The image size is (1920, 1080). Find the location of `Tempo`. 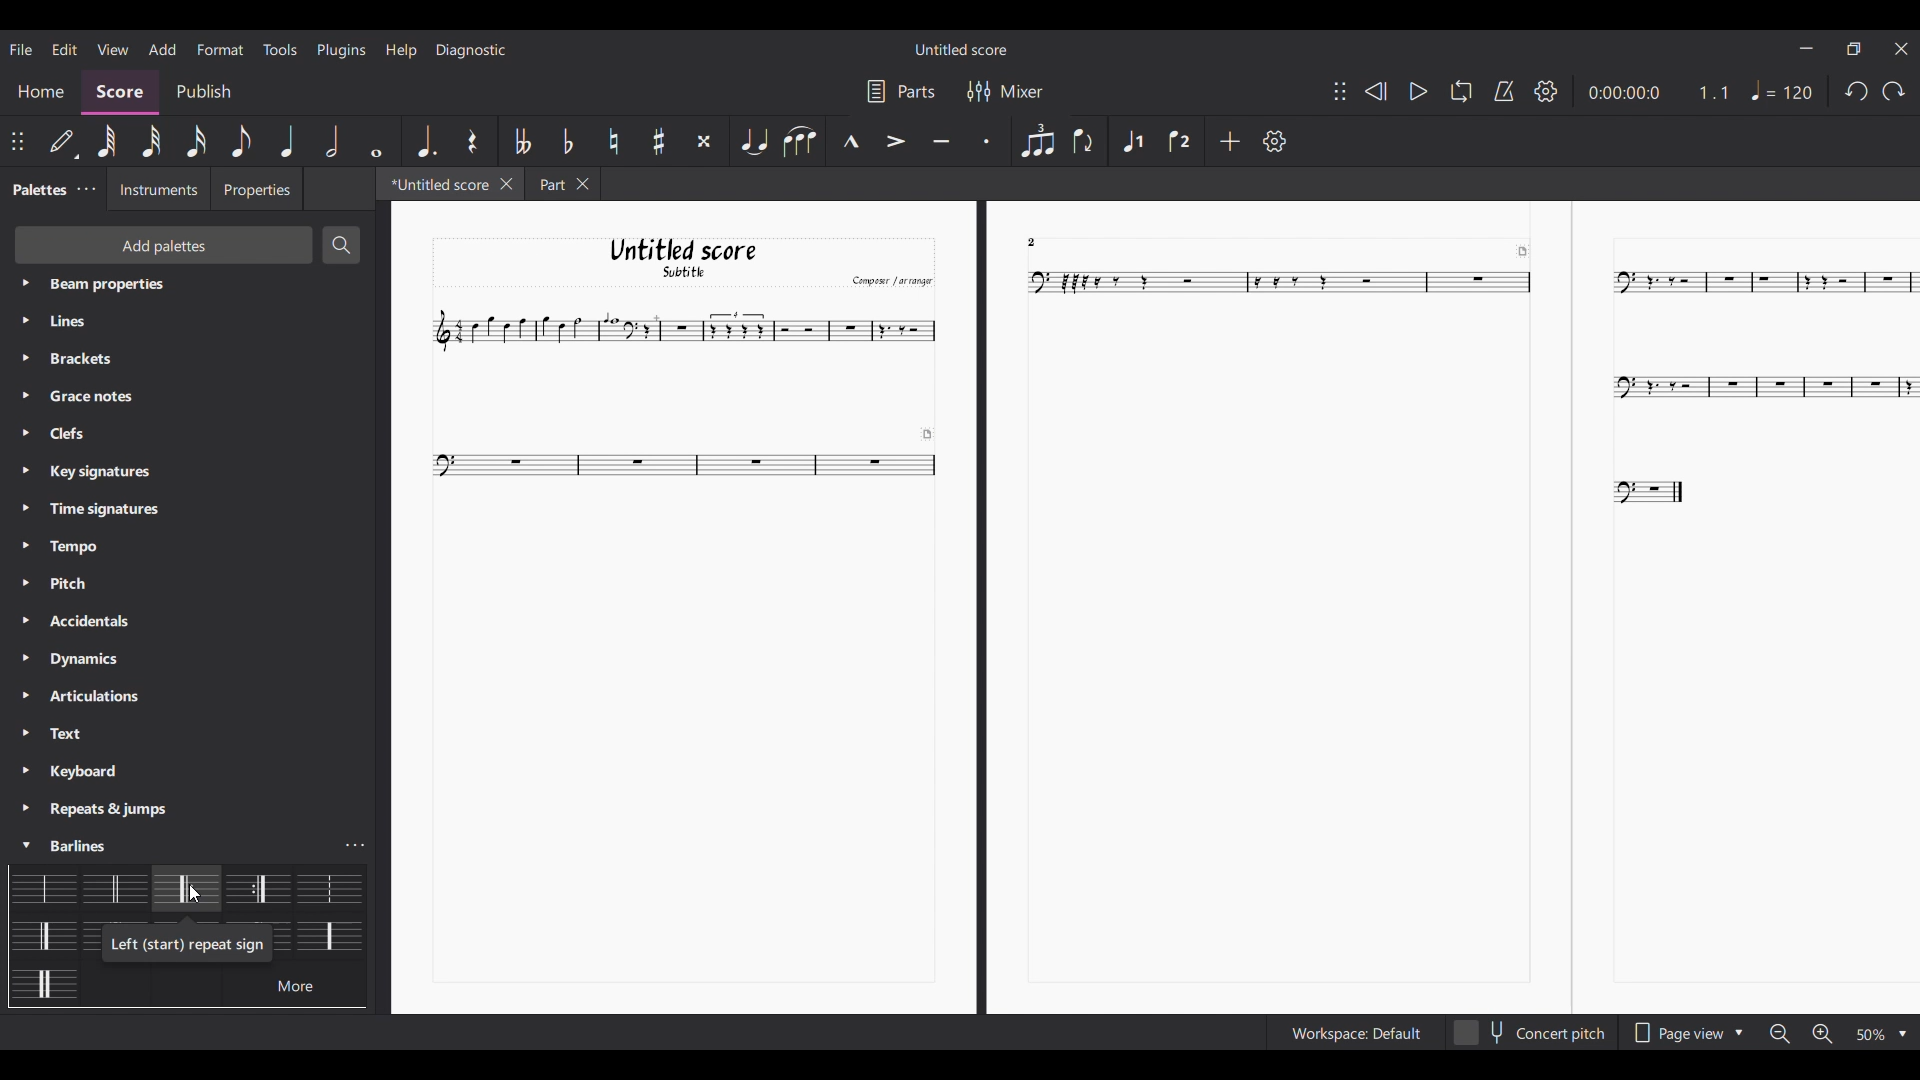

Tempo is located at coordinates (1781, 90).